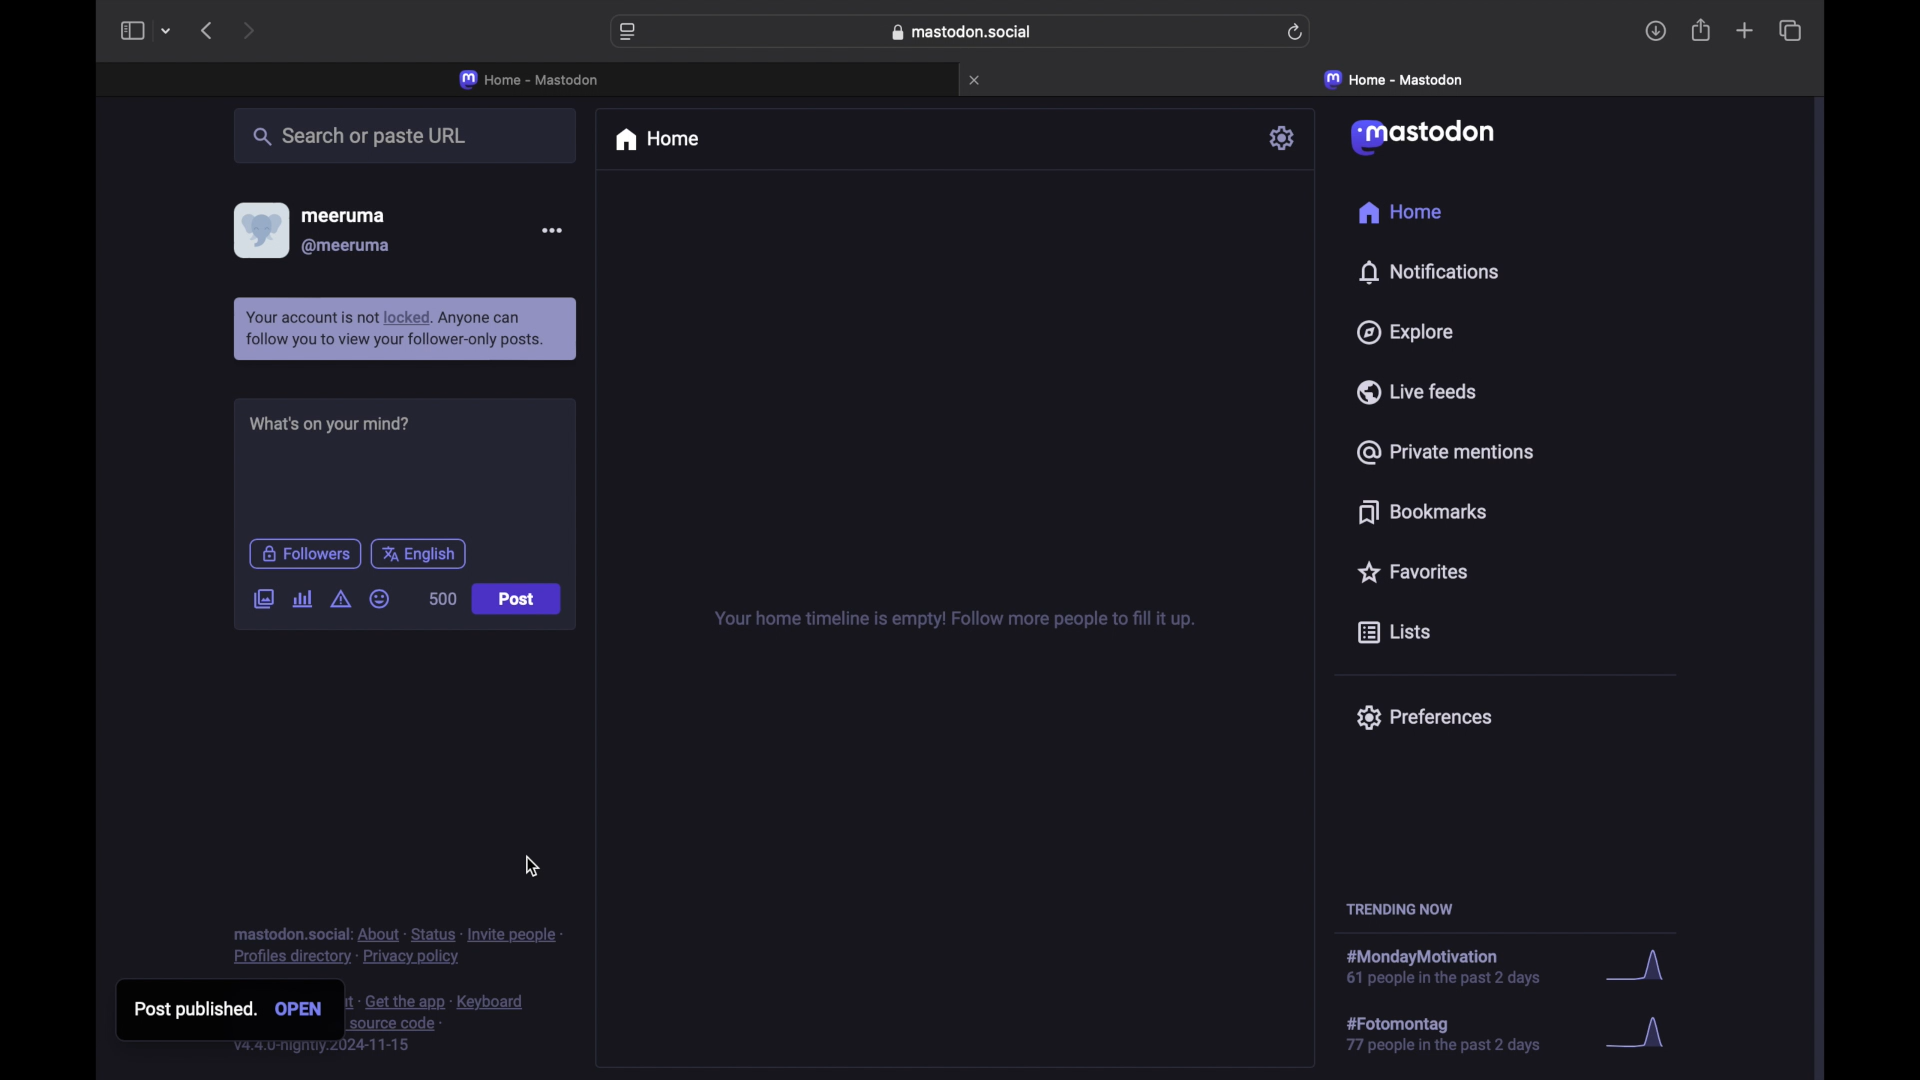  I want to click on home, so click(1399, 212).